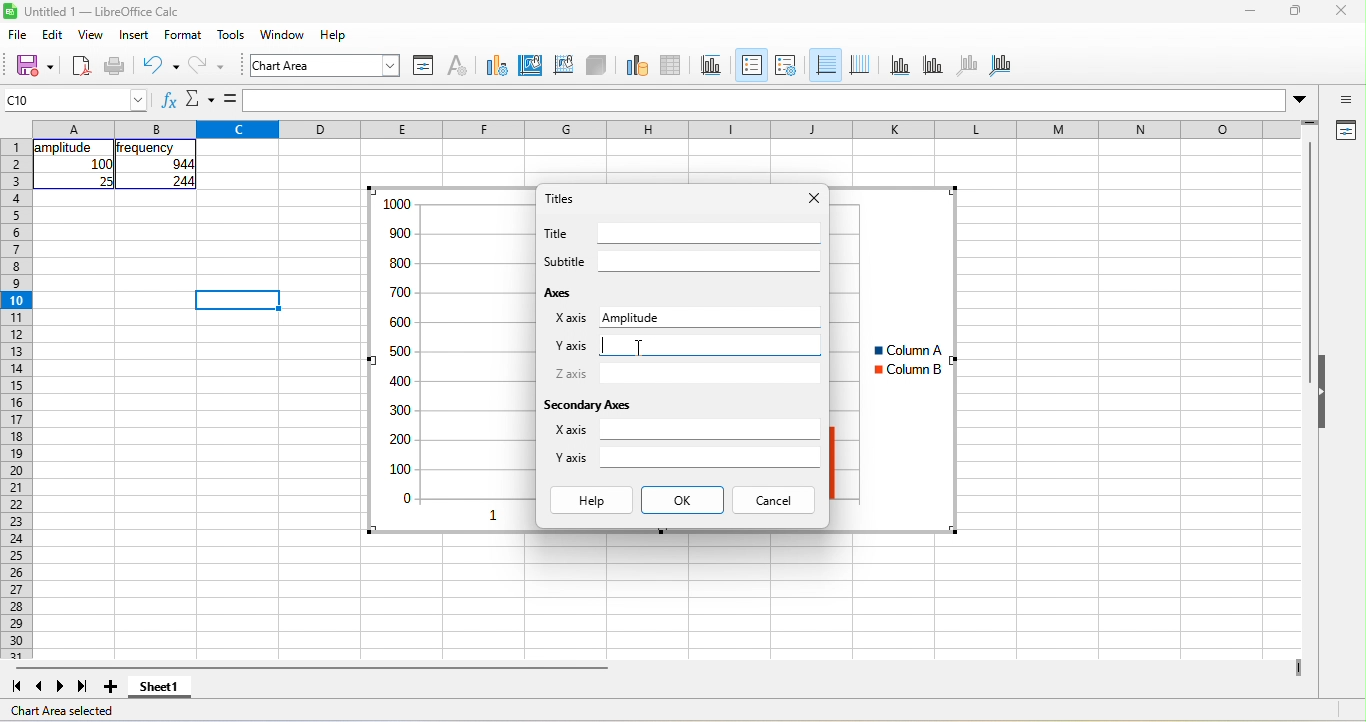 The width and height of the screenshot is (1366, 722). What do you see at coordinates (968, 66) in the screenshot?
I see `z axis` at bounding box center [968, 66].